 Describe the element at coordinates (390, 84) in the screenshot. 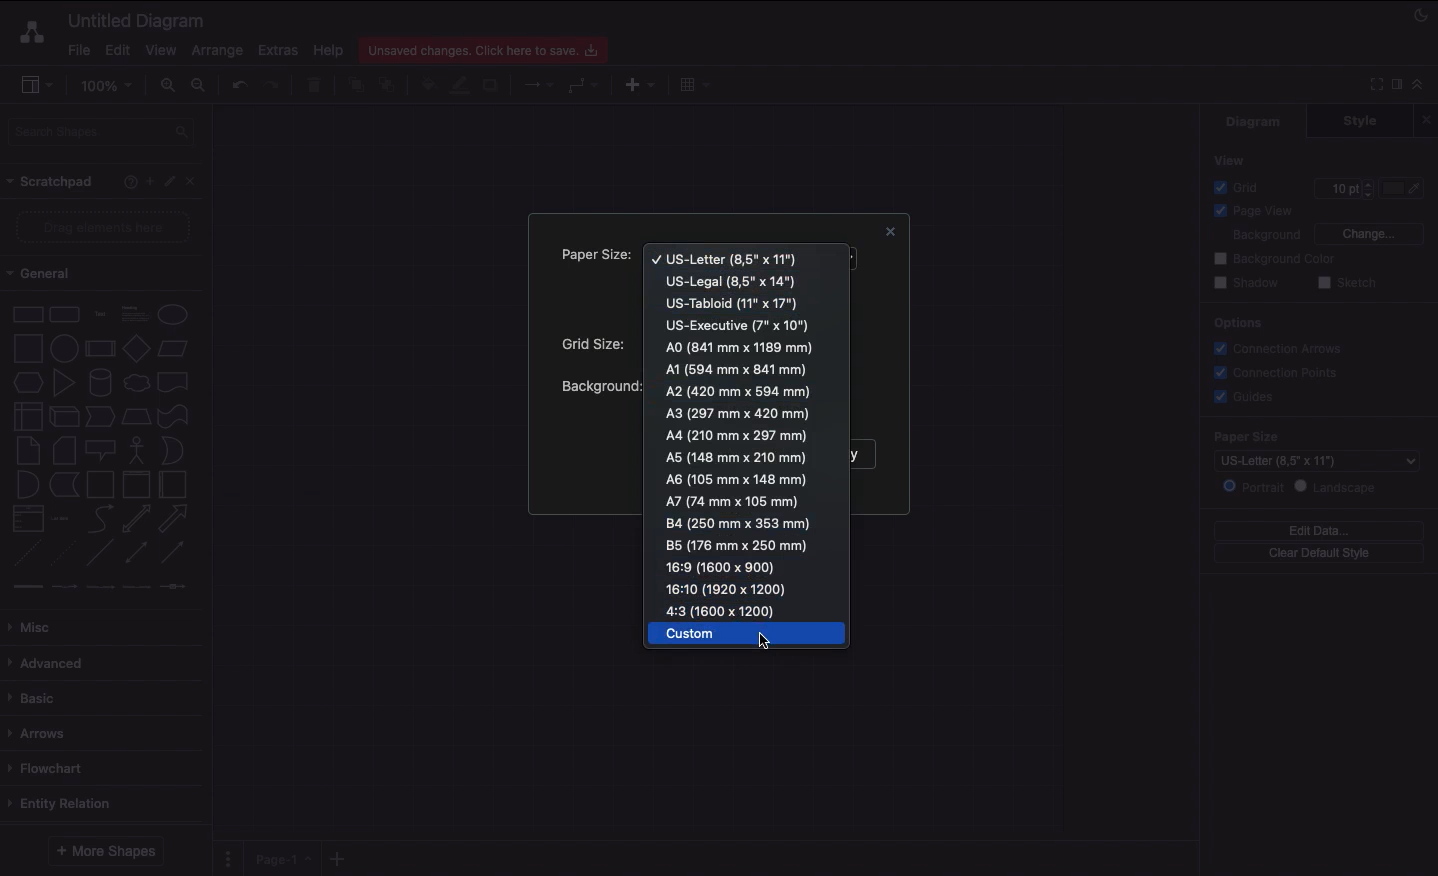

I see `To back` at that location.